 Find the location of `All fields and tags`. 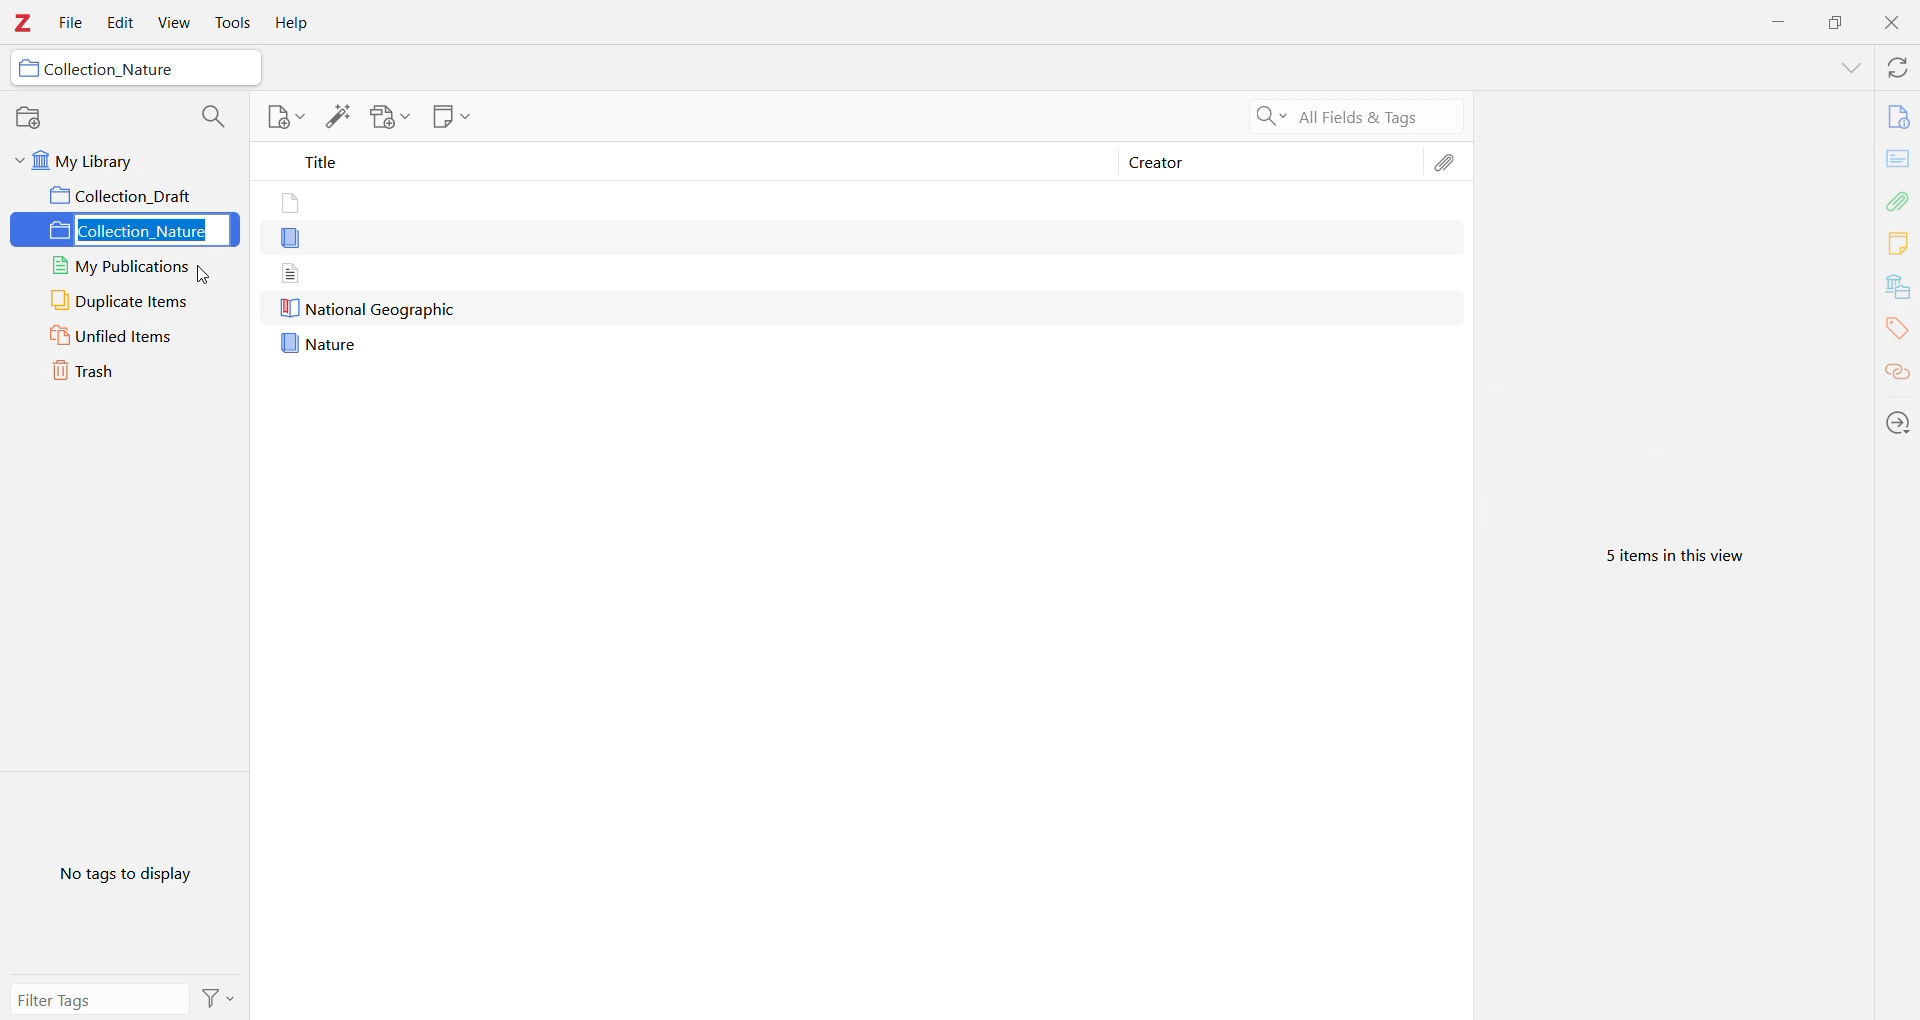

All fields and tags is located at coordinates (1352, 115).